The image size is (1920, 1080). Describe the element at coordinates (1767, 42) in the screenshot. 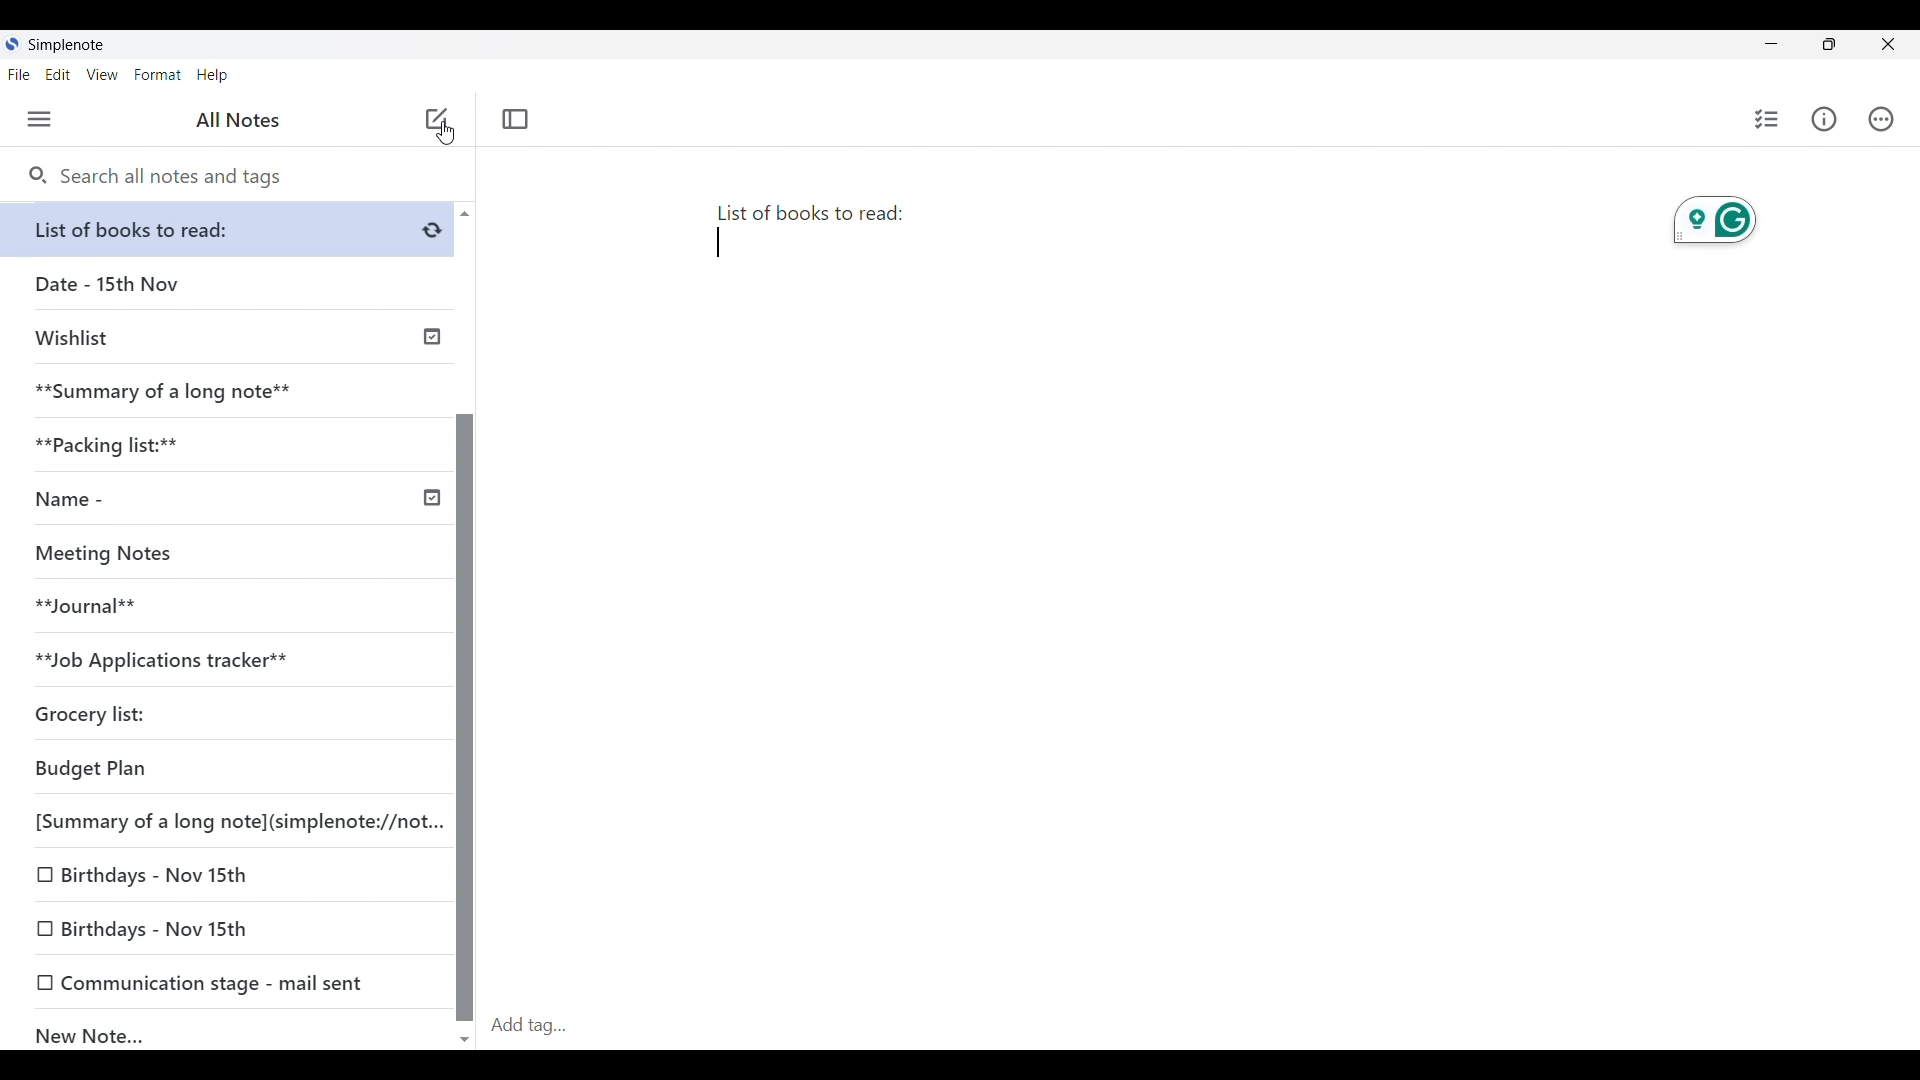

I see `Minimize` at that location.